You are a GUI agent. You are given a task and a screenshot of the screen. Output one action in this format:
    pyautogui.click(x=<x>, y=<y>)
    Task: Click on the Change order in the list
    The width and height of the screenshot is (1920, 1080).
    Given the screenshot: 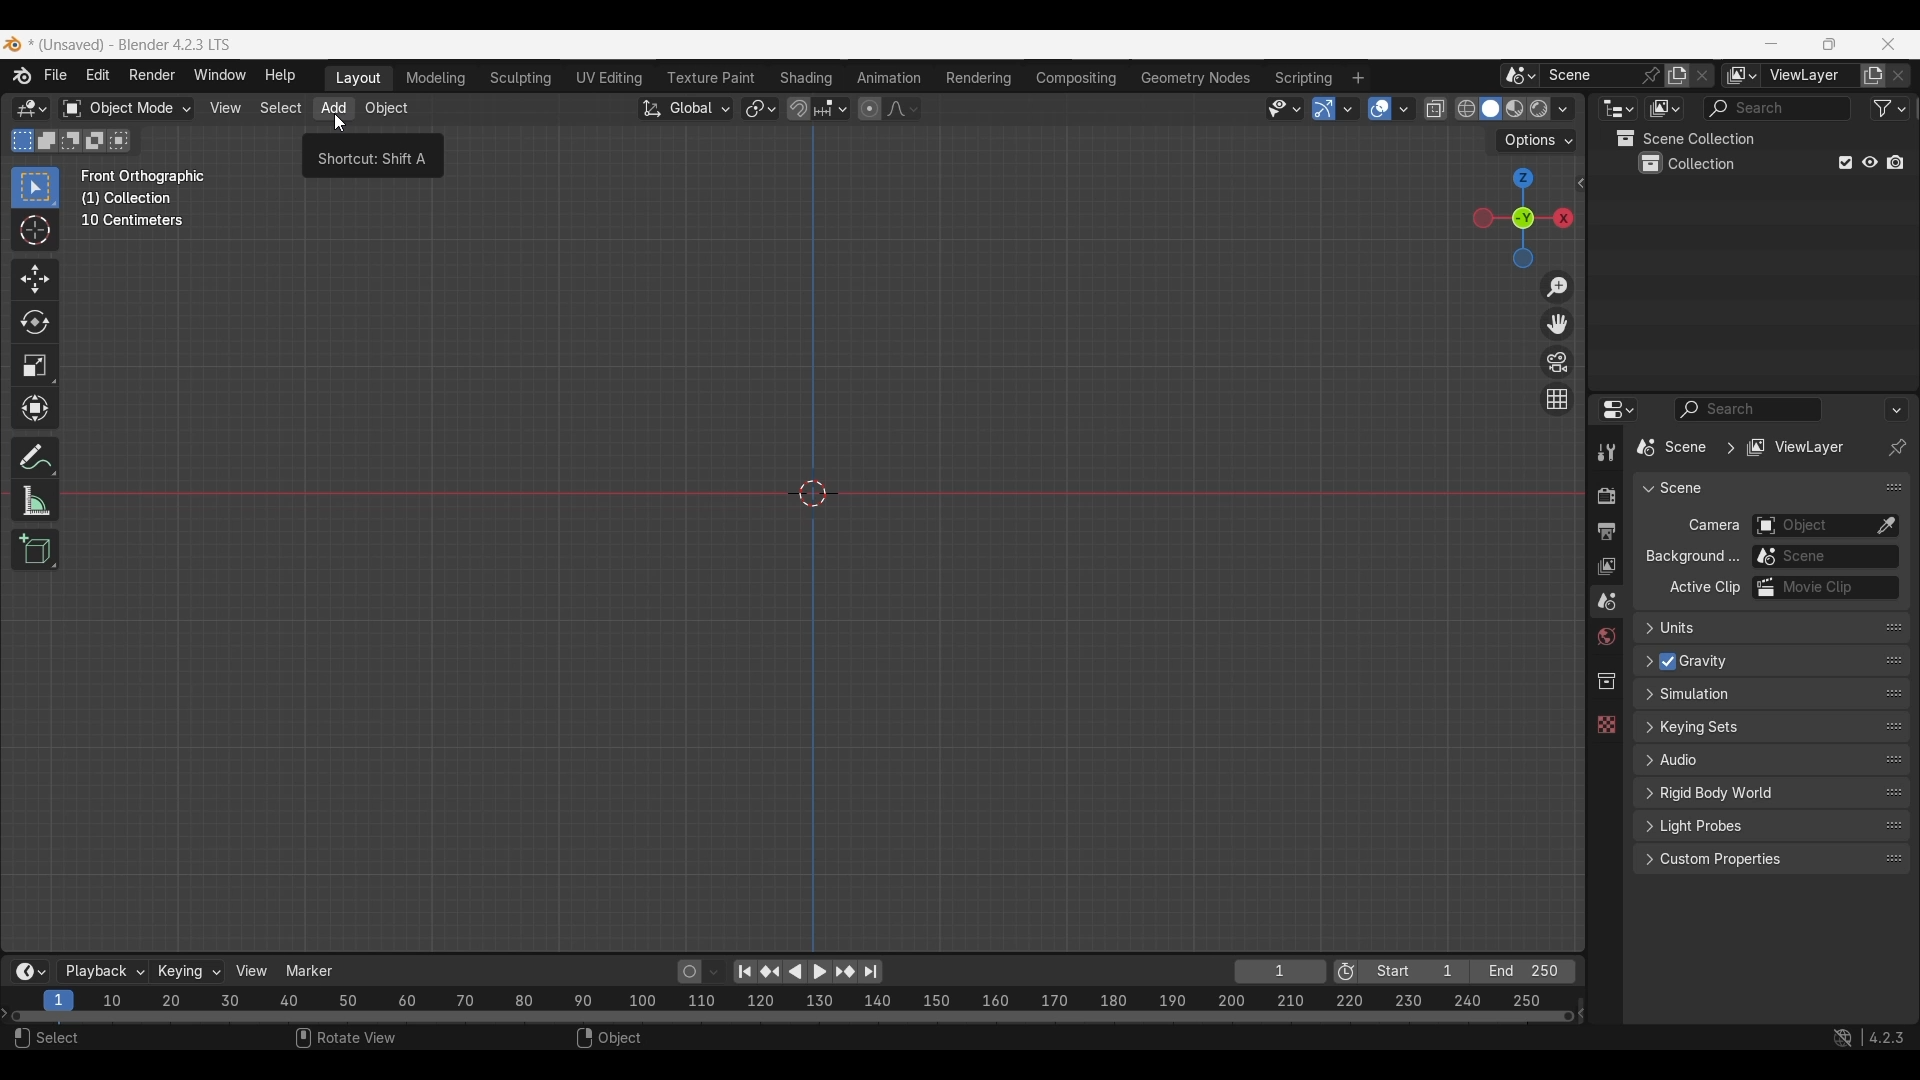 What is the action you would take?
    pyautogui.click(x=1893, y=487)
    